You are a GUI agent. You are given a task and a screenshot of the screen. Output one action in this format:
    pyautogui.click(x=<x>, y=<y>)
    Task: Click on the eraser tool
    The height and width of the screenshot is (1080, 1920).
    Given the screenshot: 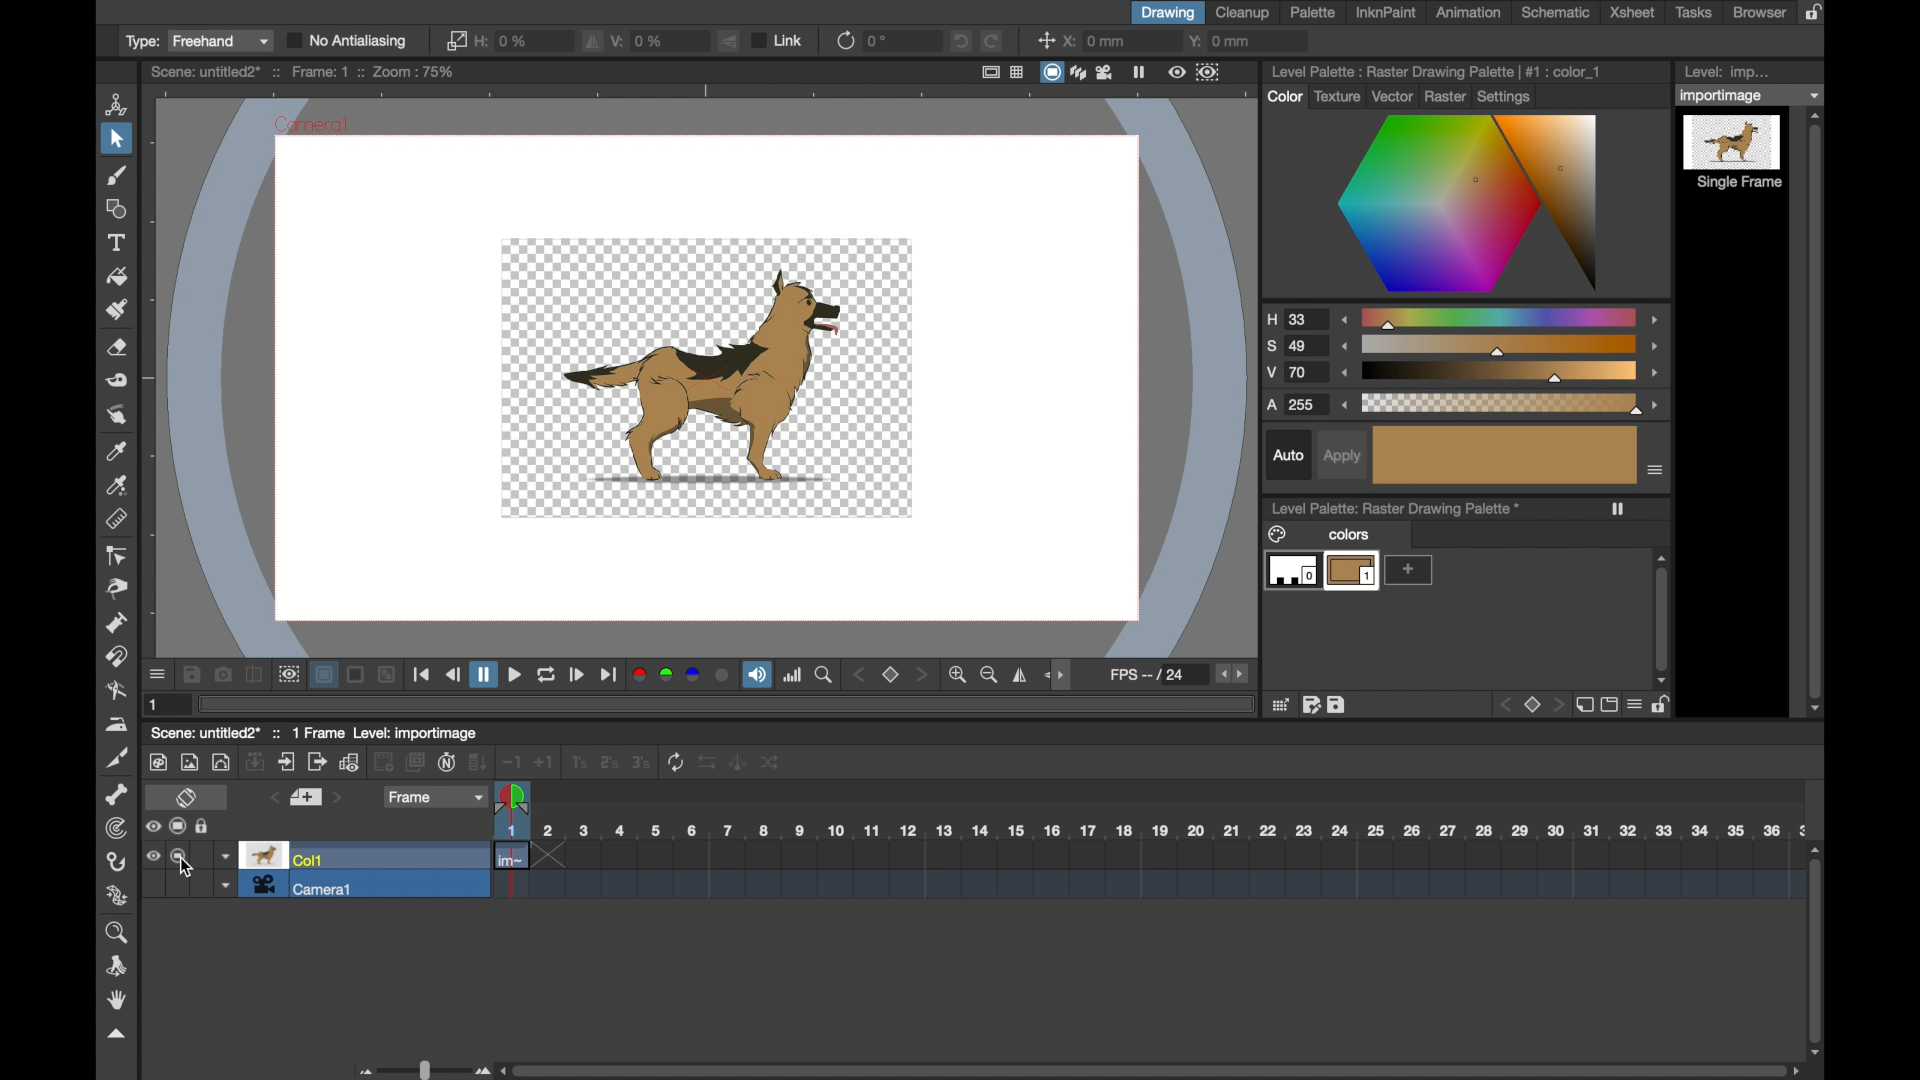 What is the action you would take?
    pyautogui.click(x=116, y=349)
    